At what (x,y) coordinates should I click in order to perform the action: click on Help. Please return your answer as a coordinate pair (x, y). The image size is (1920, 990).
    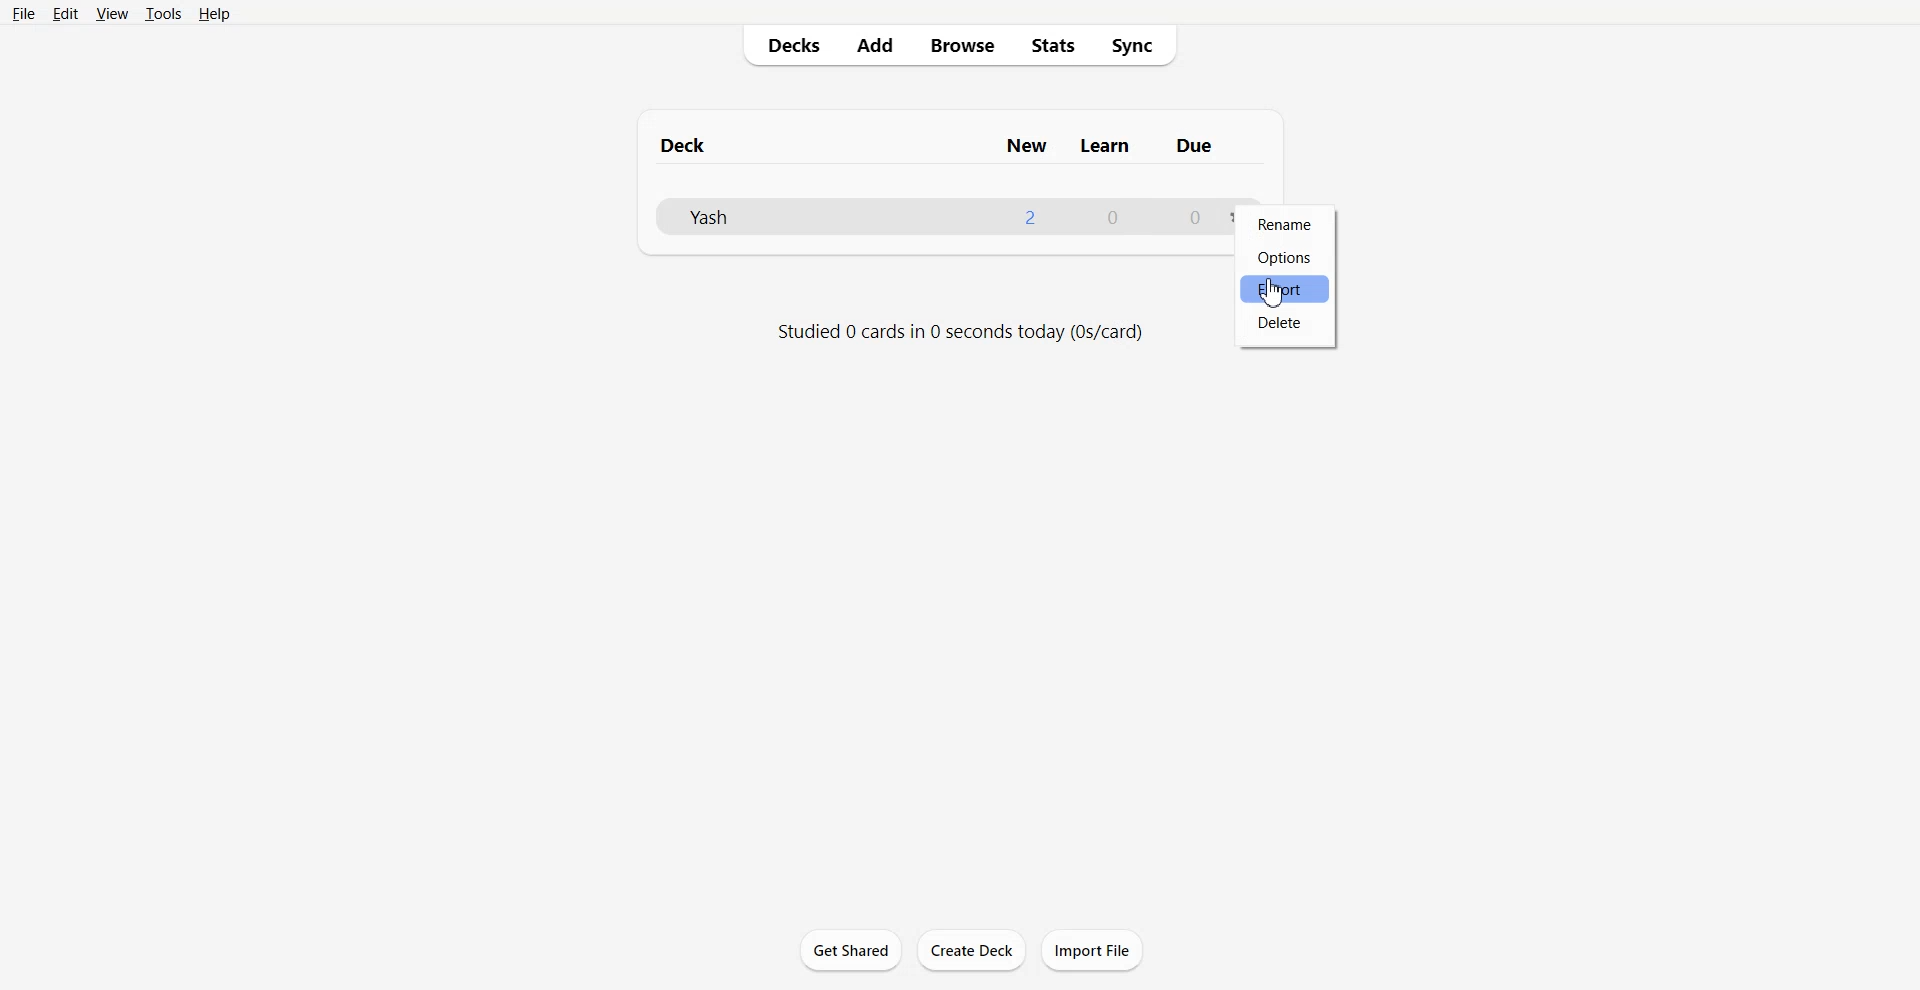
    Looking at the image, I should click on (218, 15).